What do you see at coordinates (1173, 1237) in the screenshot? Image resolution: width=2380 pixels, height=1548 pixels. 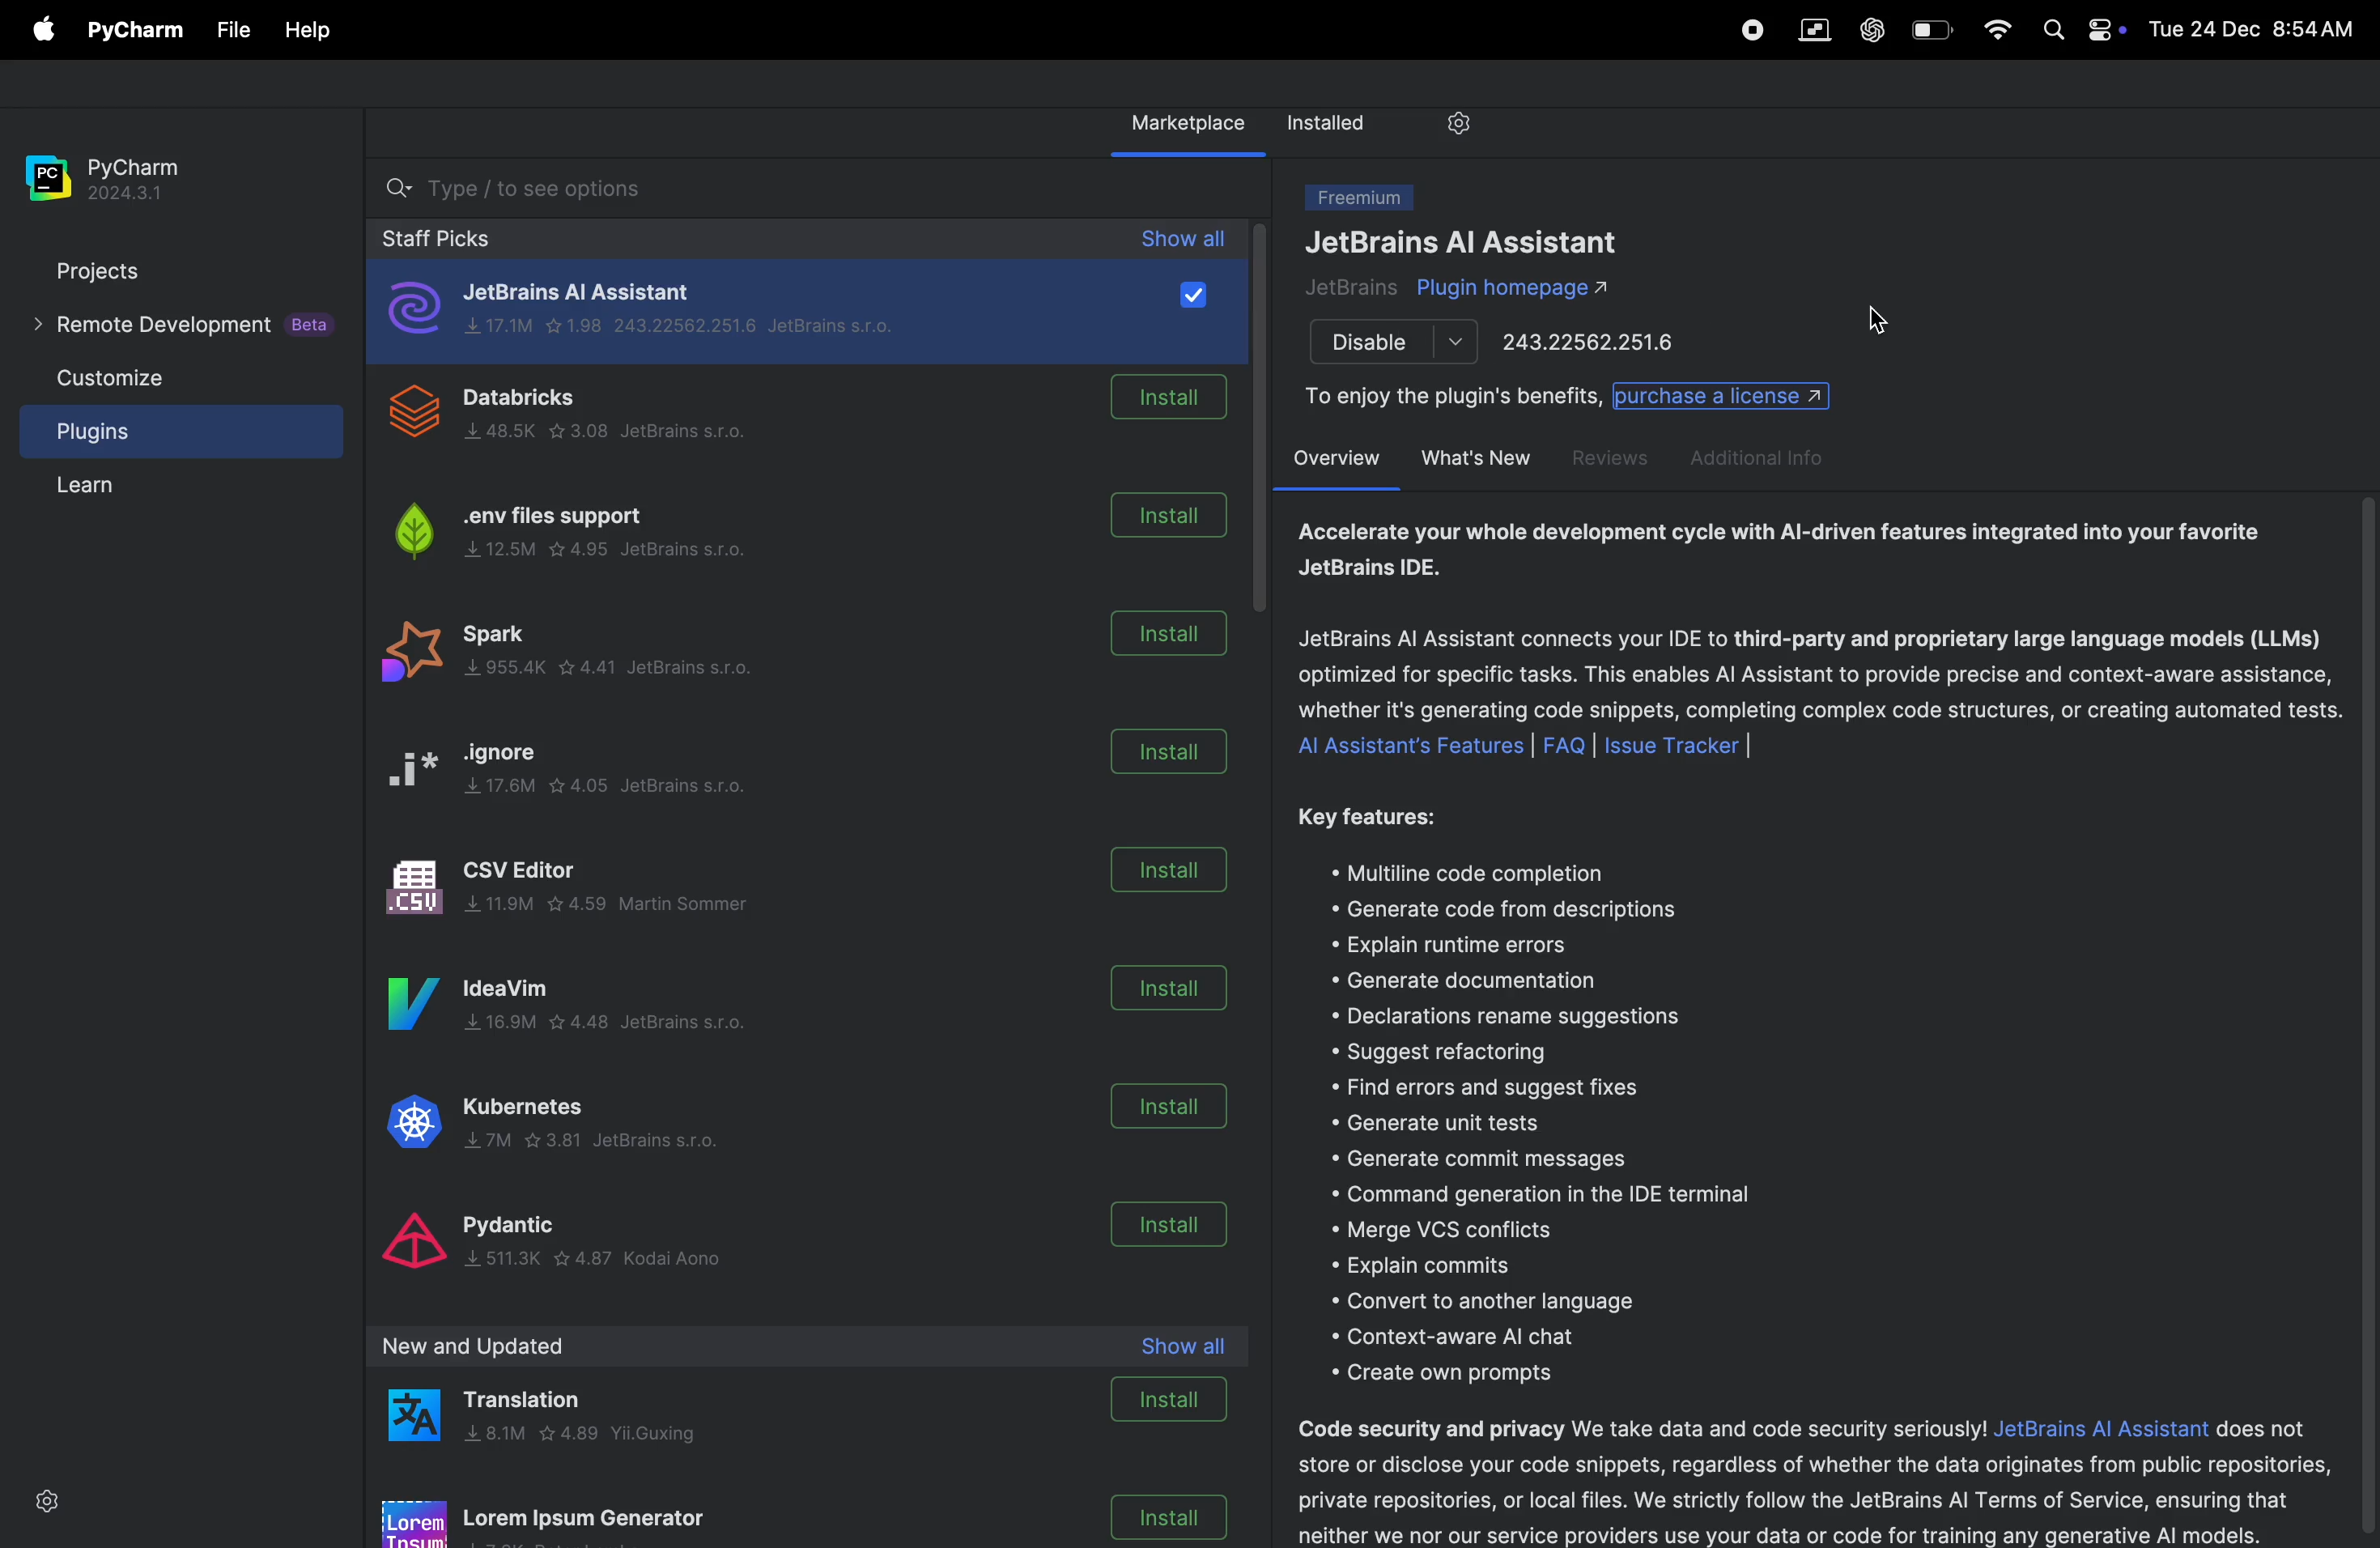 I see `install` at bounding box center [1173, 1237].